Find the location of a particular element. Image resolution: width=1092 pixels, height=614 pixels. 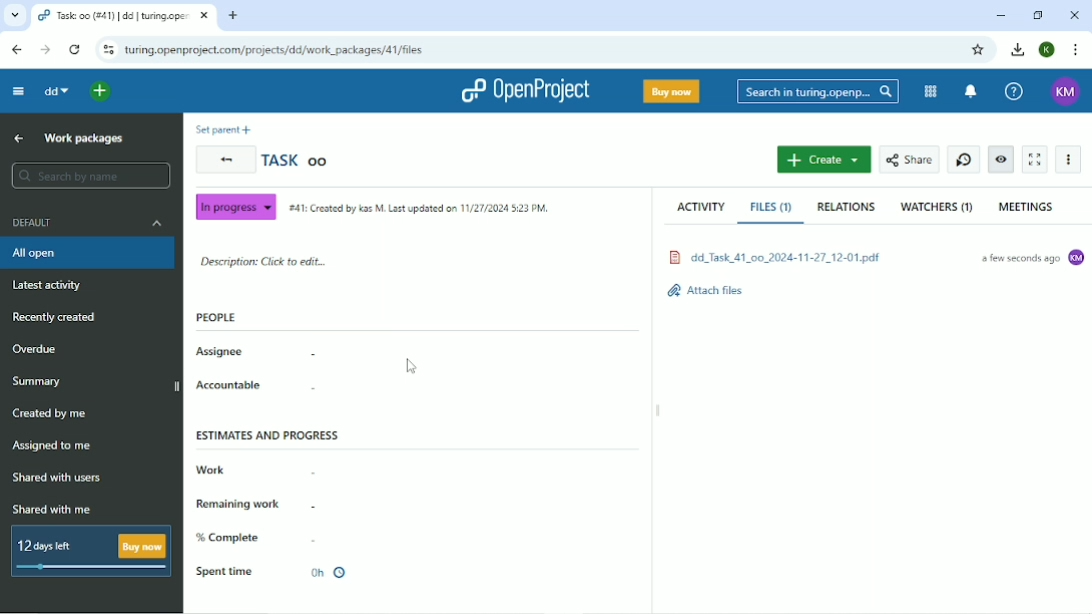

Back is located at coordinates (17, 50).